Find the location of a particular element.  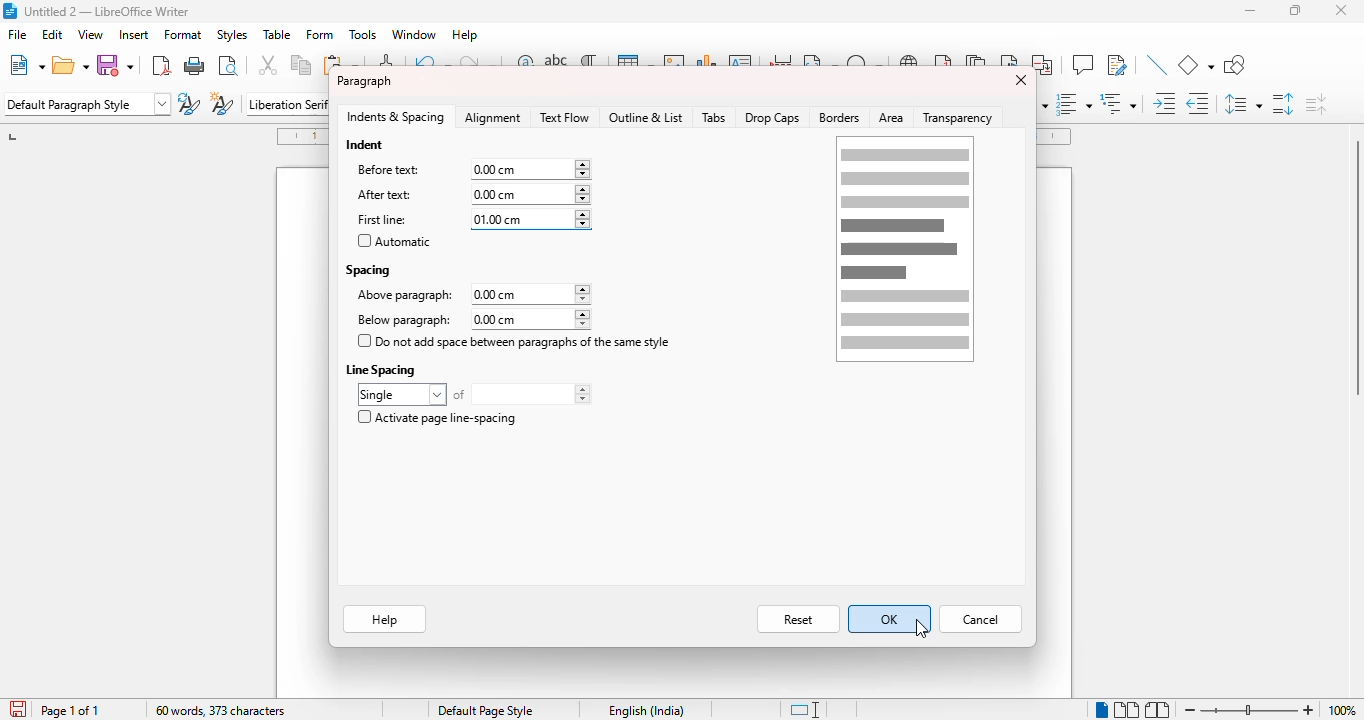

zoom factor is located at coordinates (1342, 710).